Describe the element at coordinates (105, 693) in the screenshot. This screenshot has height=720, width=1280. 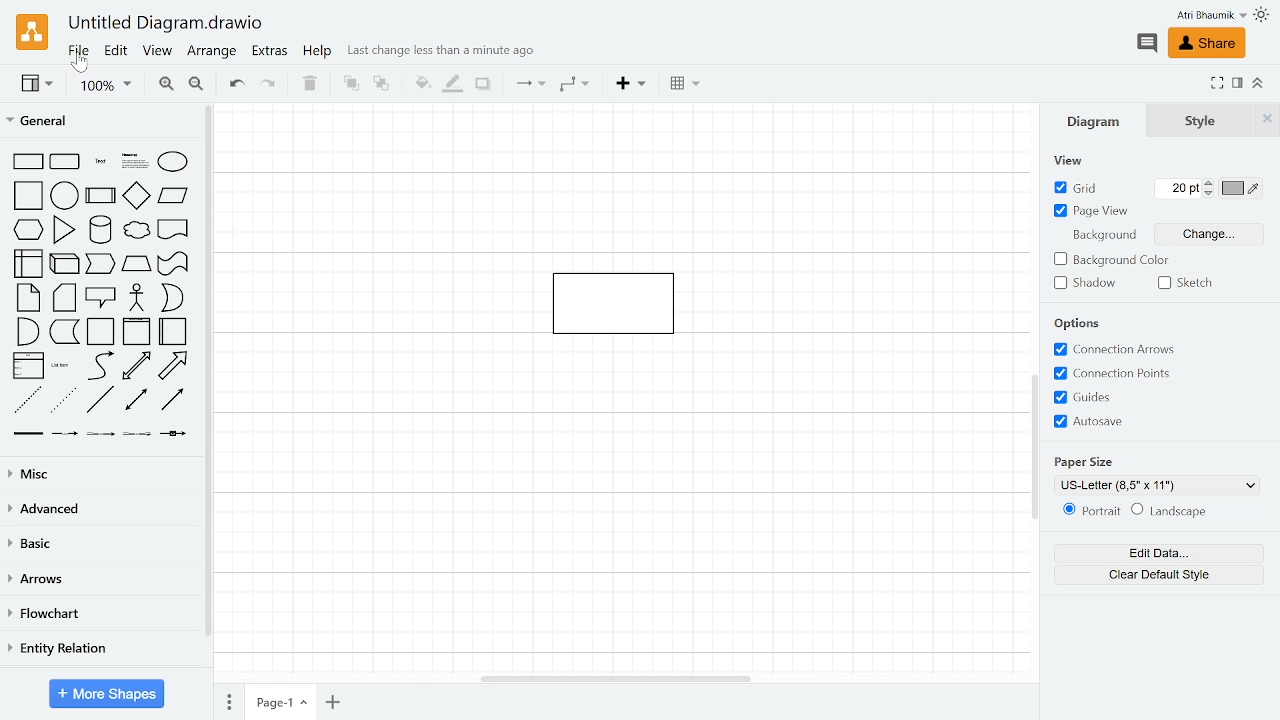
I see `More shapes` at that location.